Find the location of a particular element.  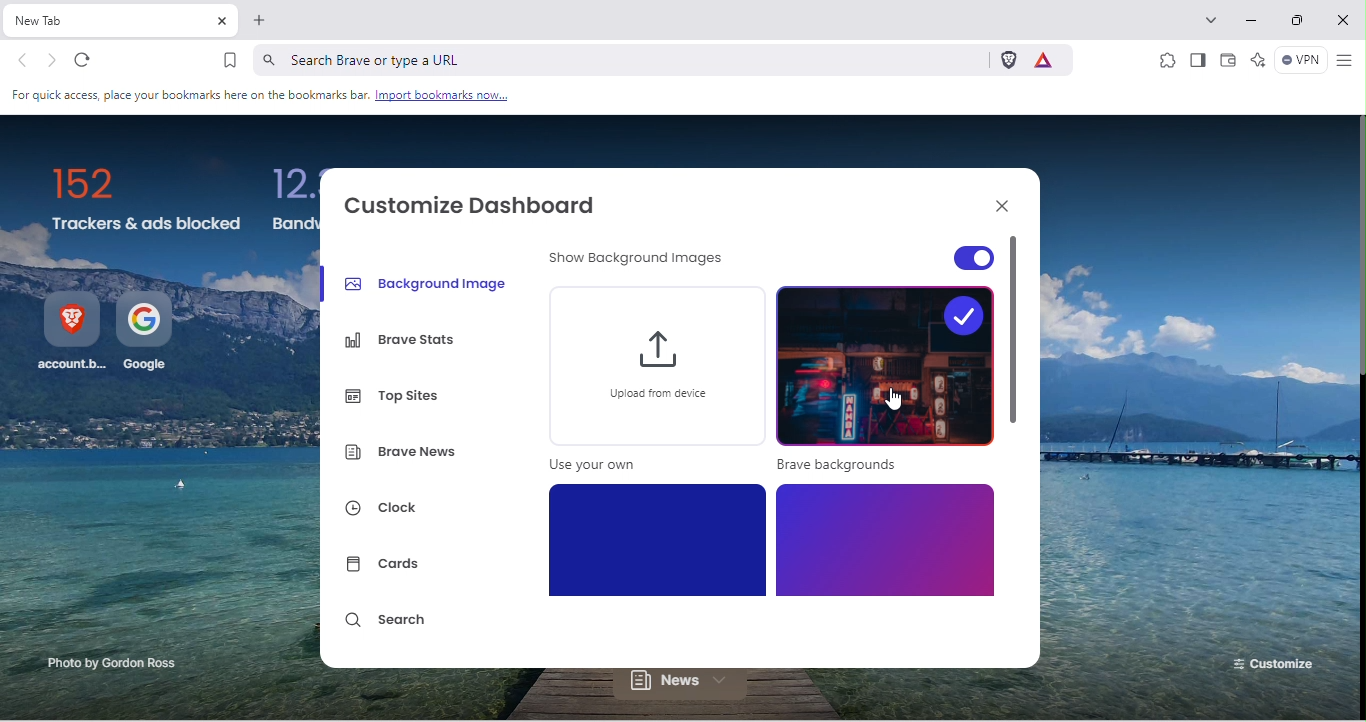

Search bar is located at coordinates (617, 59).